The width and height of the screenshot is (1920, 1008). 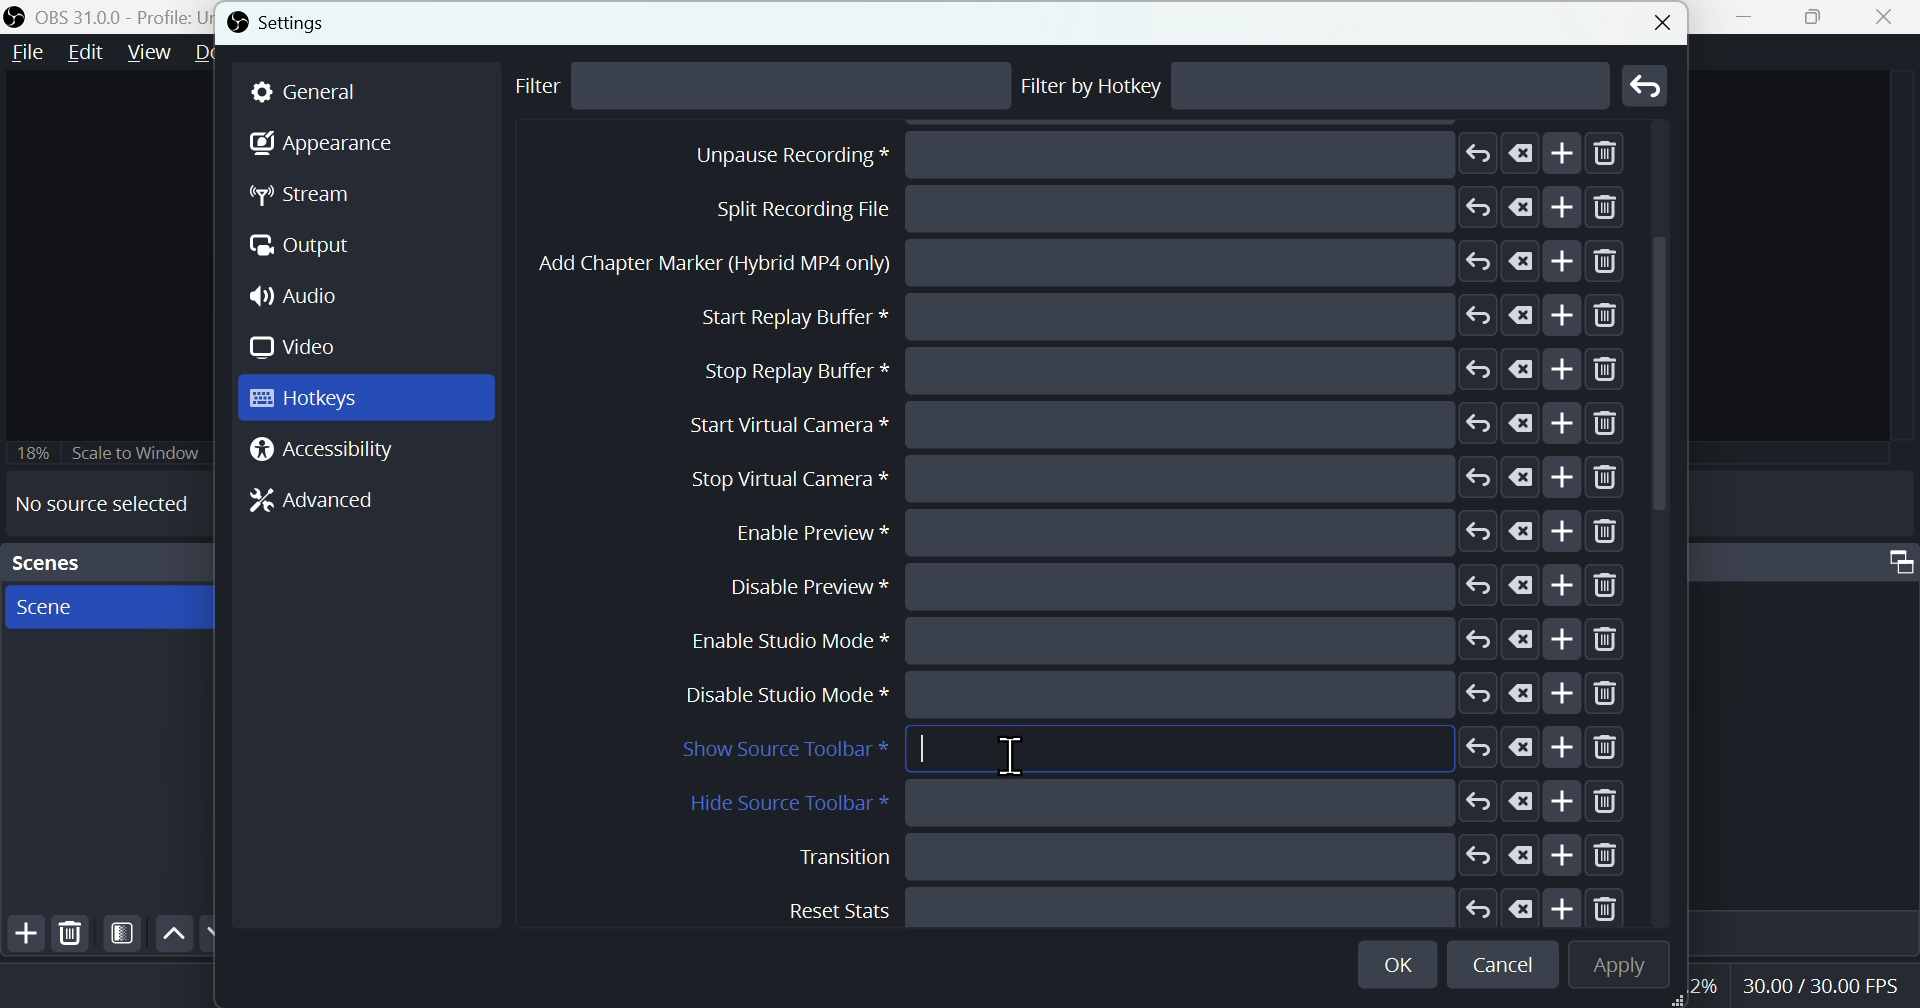 I want to click on Performance bar paanchala, so click(x=1824, y=989).